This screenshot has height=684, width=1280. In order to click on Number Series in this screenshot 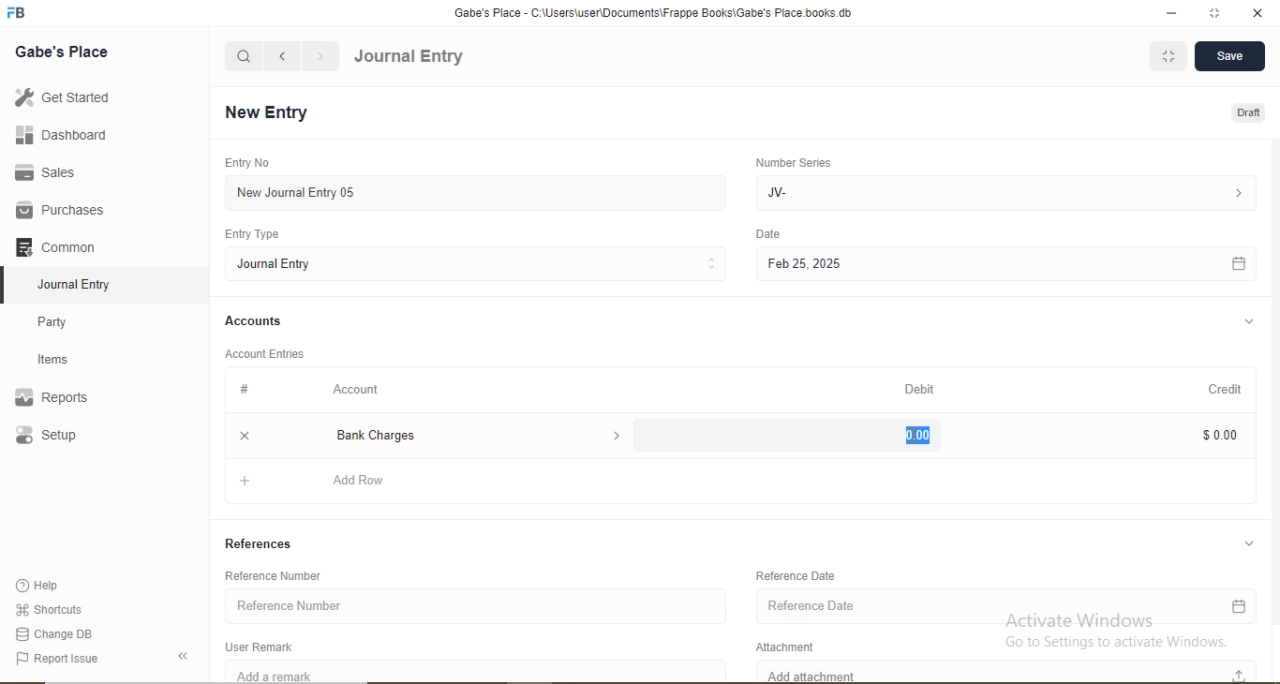, I will do `click(792, 162)`.